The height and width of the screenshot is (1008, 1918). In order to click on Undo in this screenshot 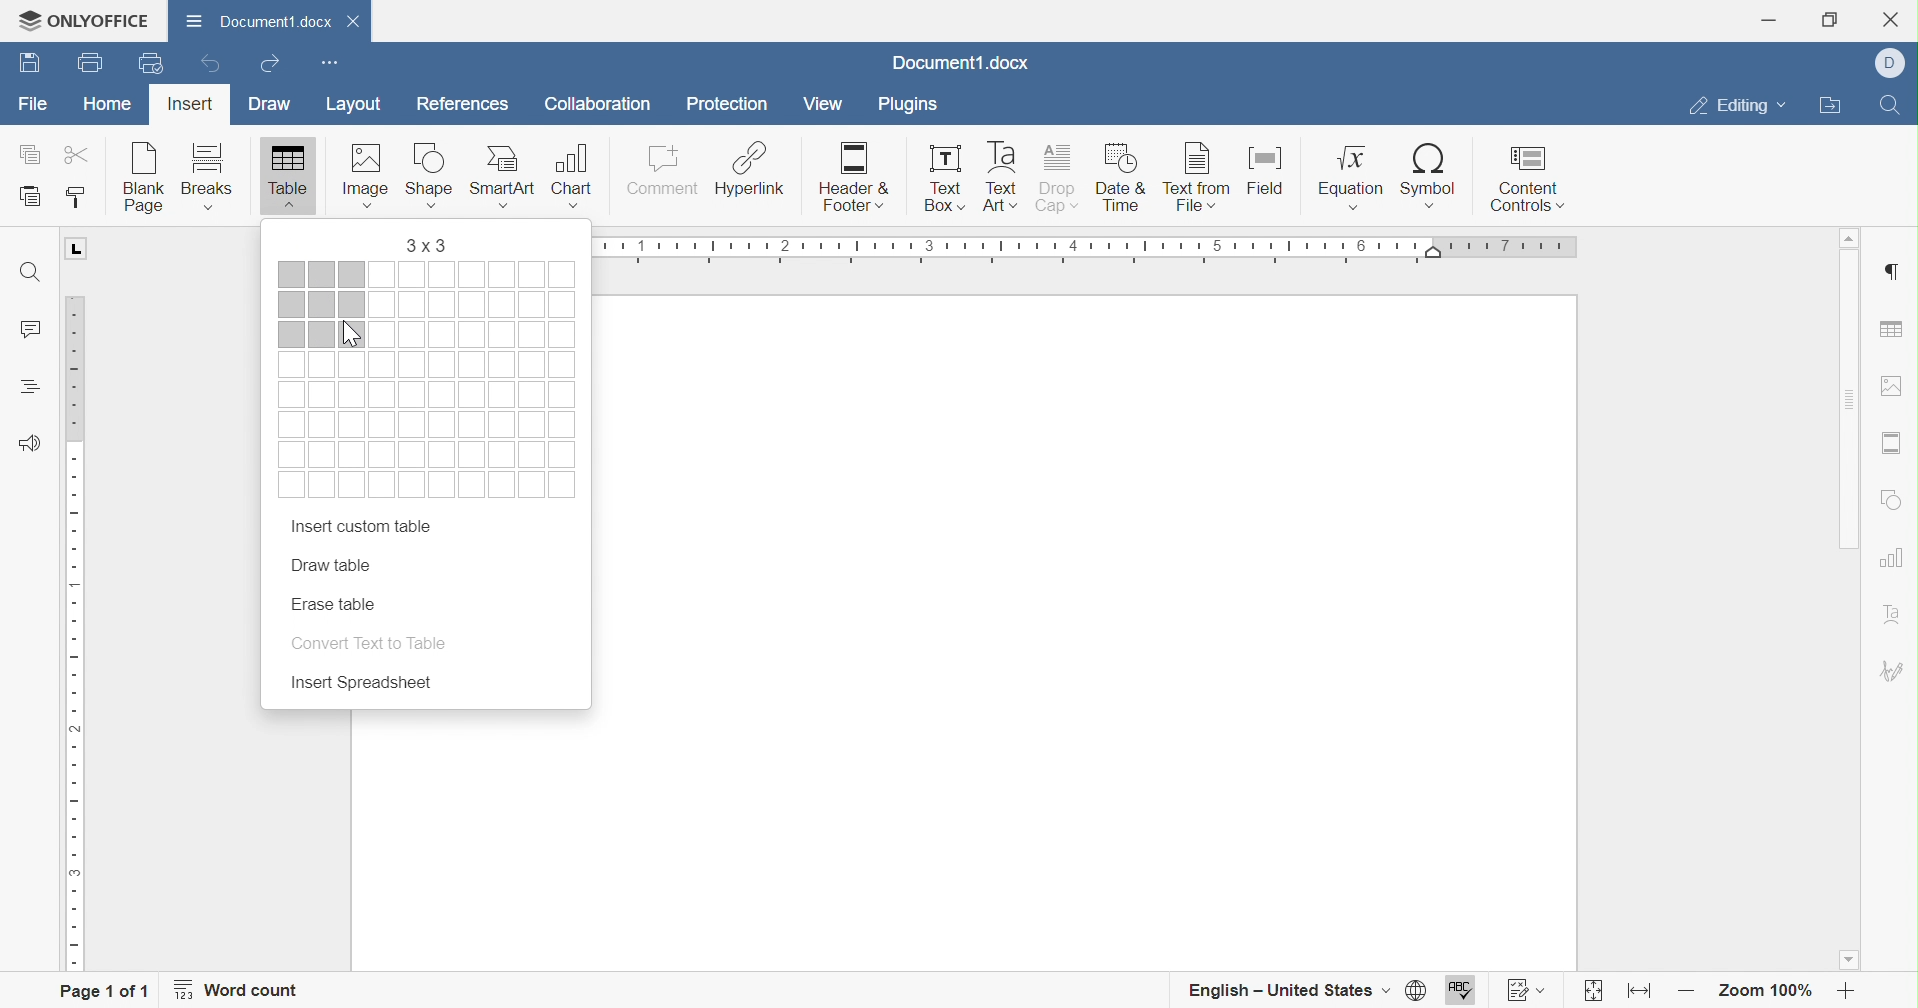, I will do `click(215, 66)`.